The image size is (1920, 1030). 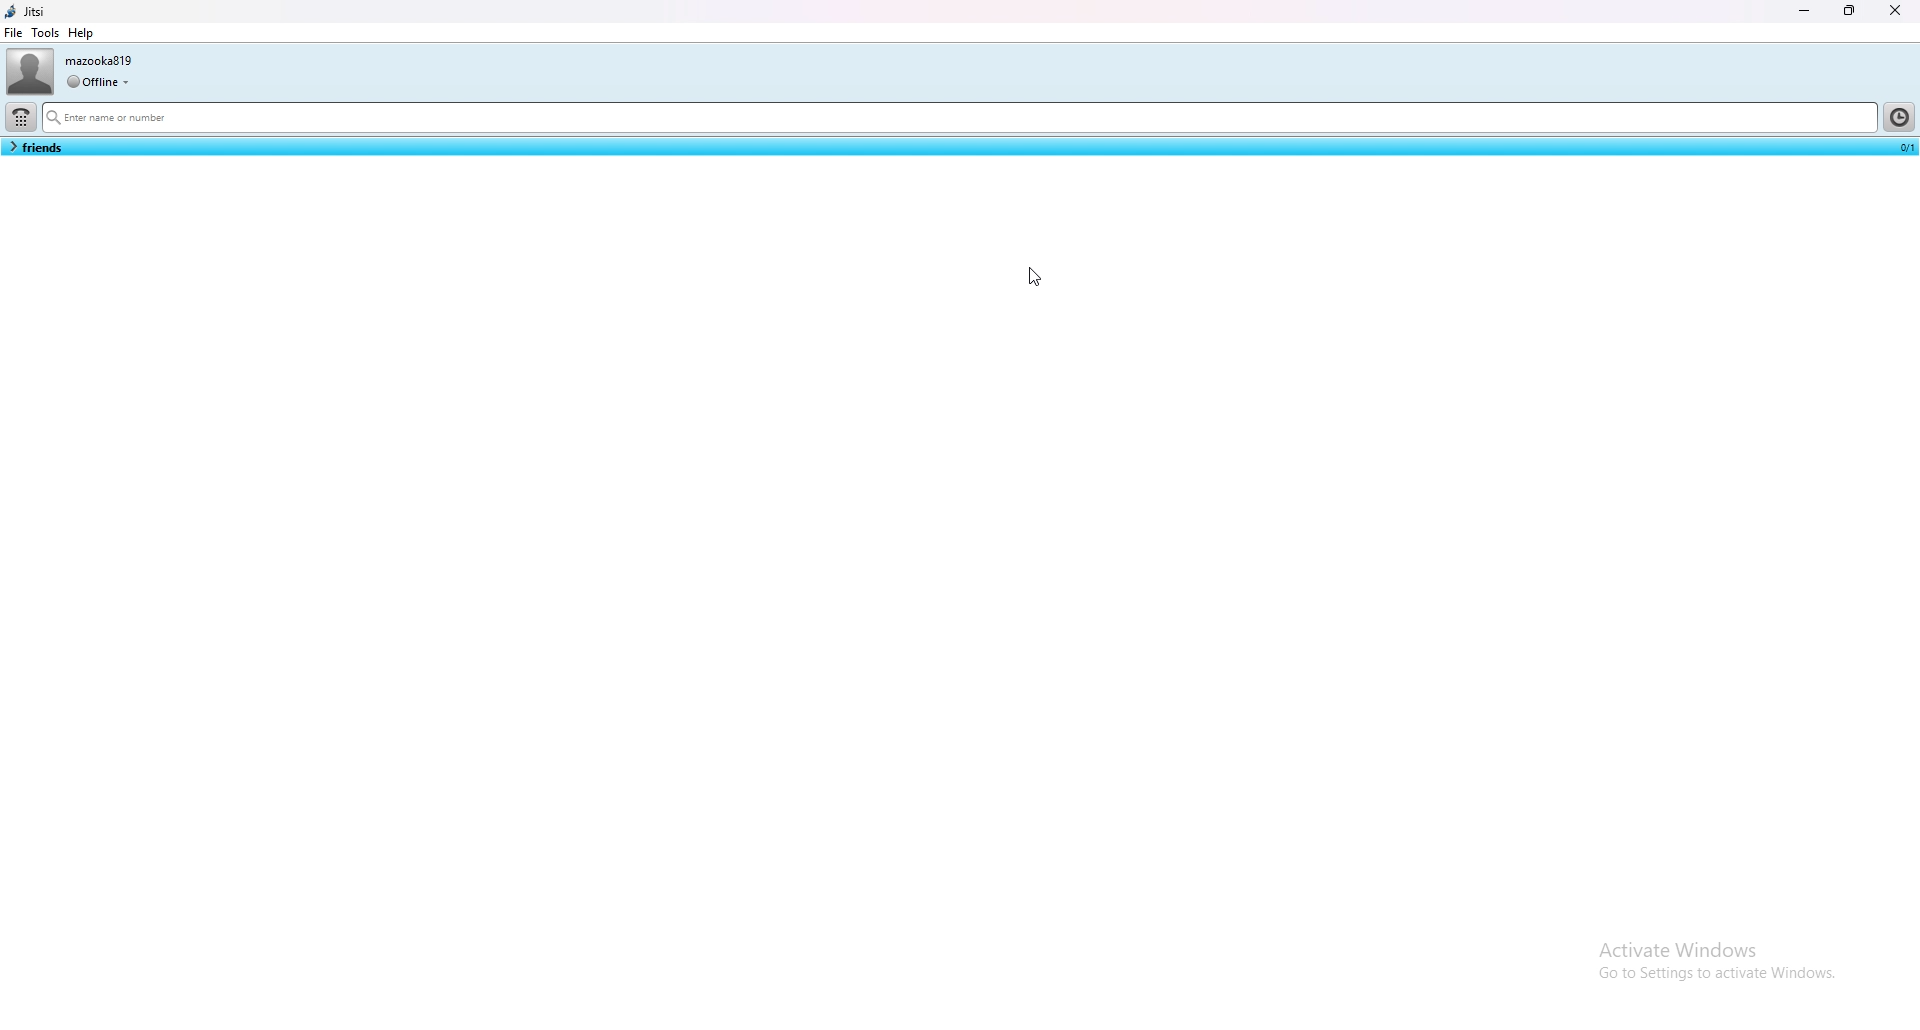 What do you see at coordinates (35, 147) in the screenshot?
I see `contact list` at bounding box center [35, 147].